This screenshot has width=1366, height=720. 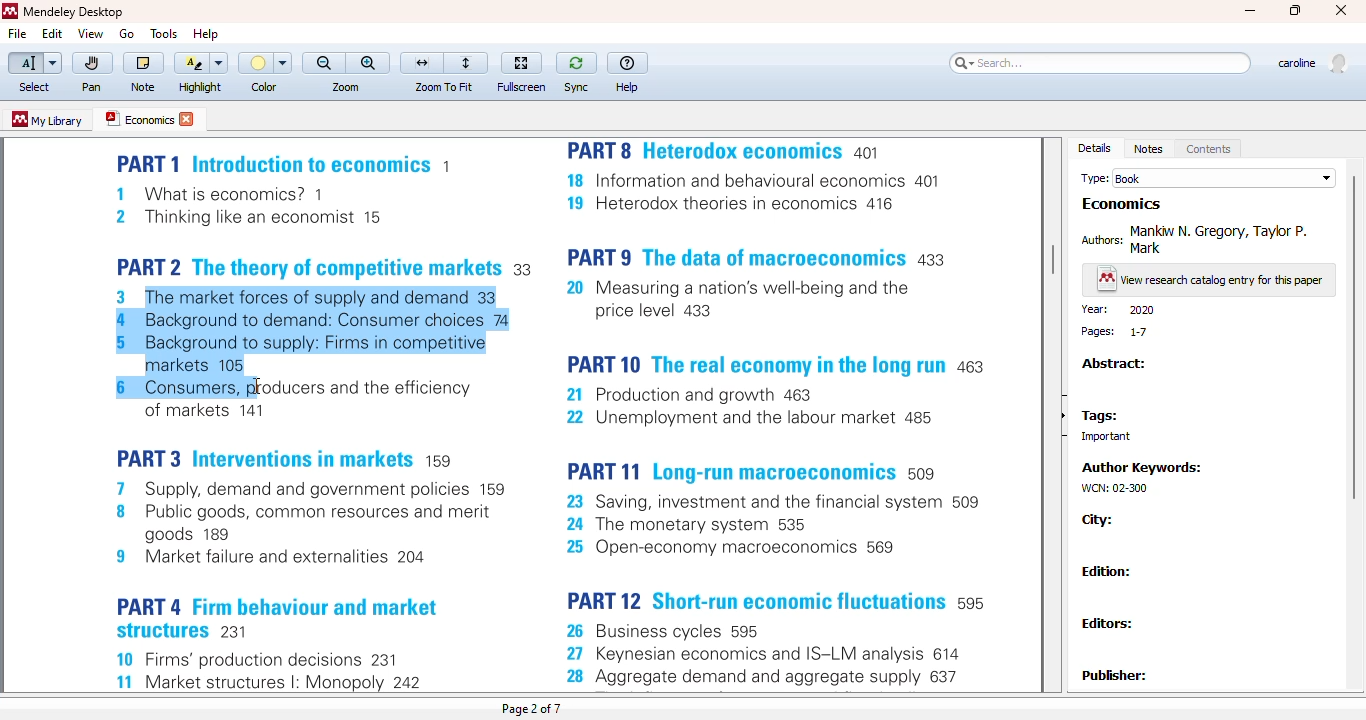 What do you see at coordinates (1297, 11) in the screenshot?
I see `maximize` at bounding box center [1297, 11].